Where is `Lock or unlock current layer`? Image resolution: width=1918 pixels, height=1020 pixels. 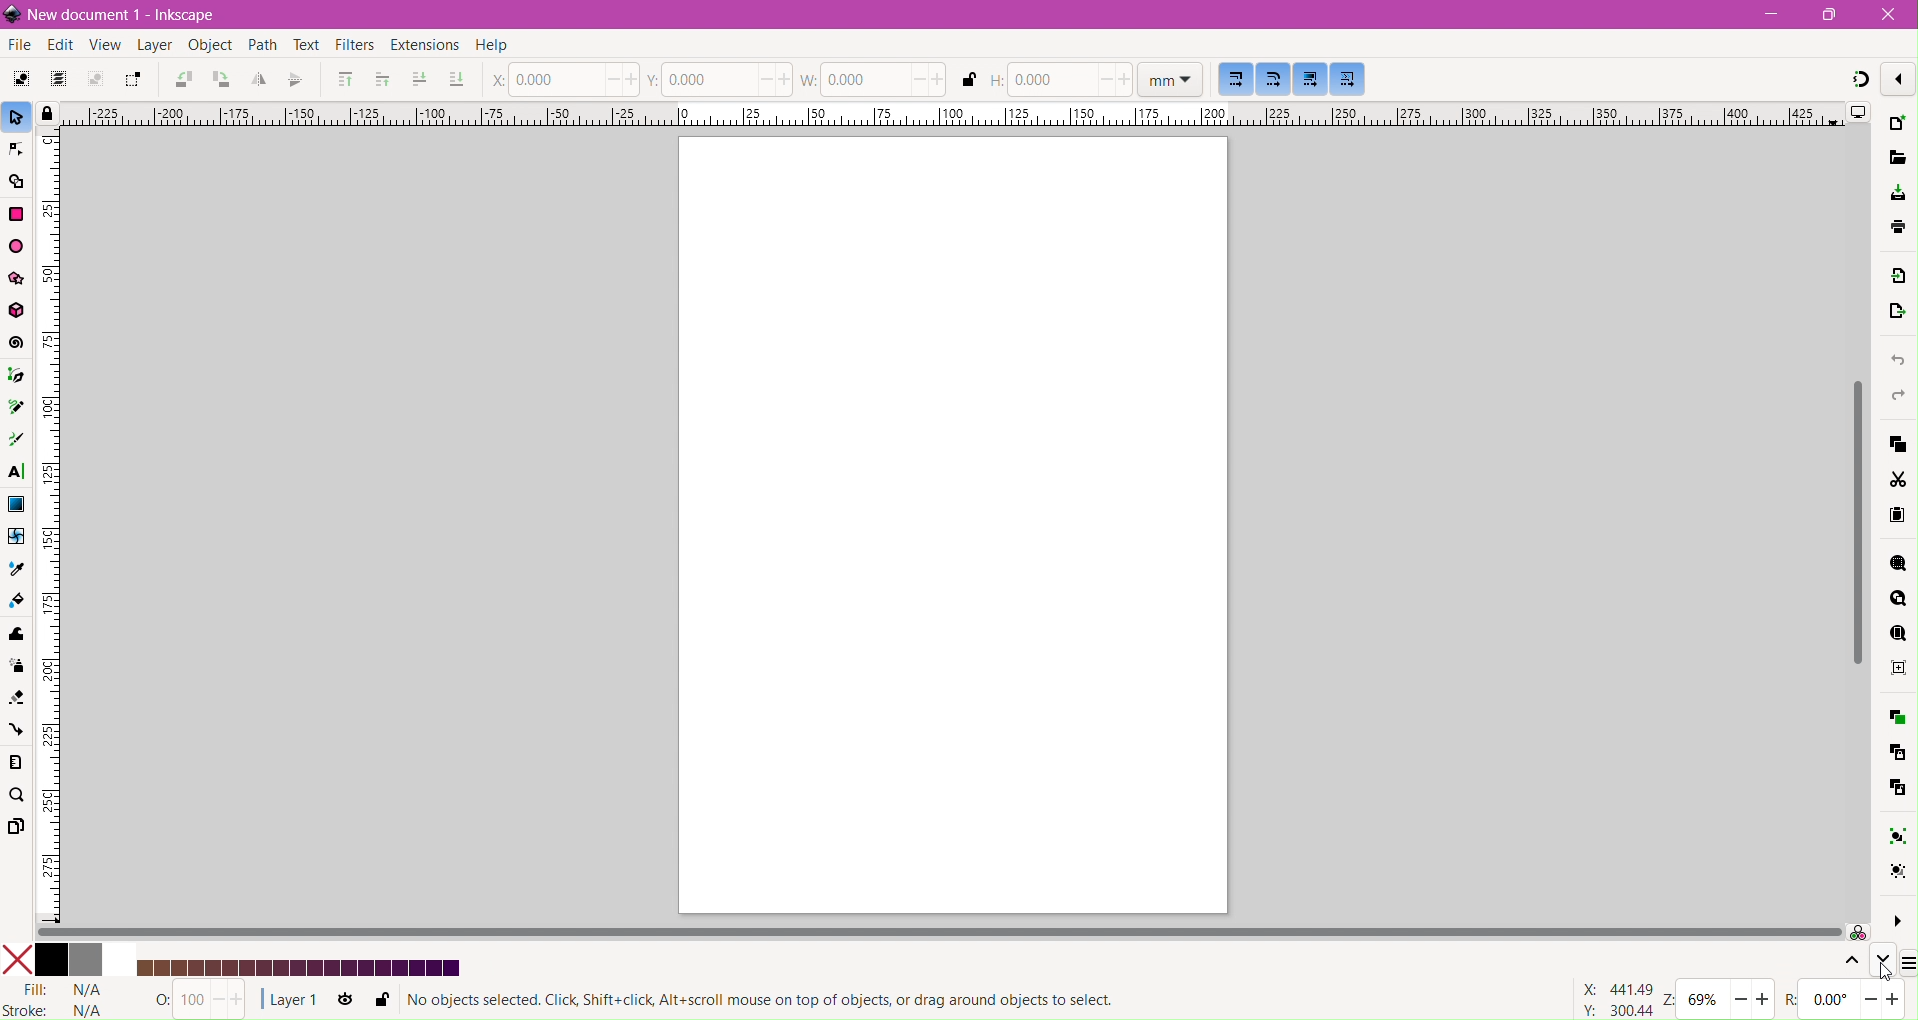
Lock or unlock current layer is located at coordinates (380, 1001).